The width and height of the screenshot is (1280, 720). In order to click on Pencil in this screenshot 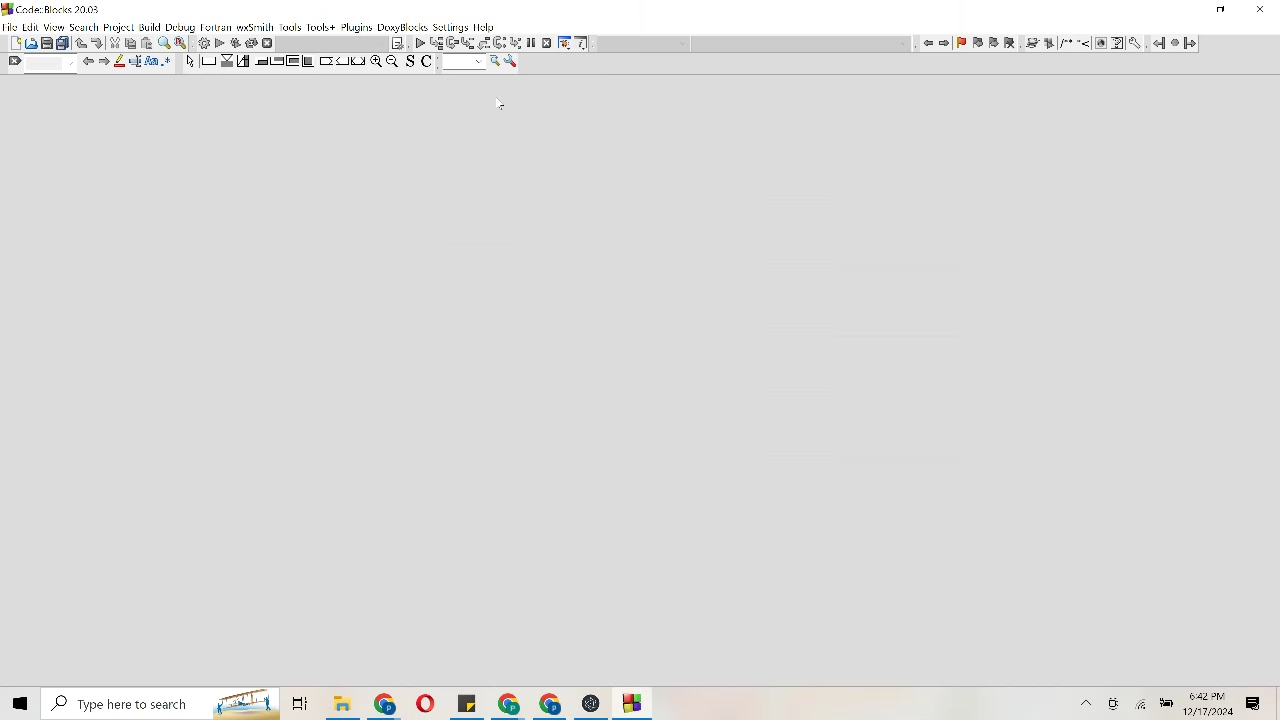, I will do `click(121, 61)`.